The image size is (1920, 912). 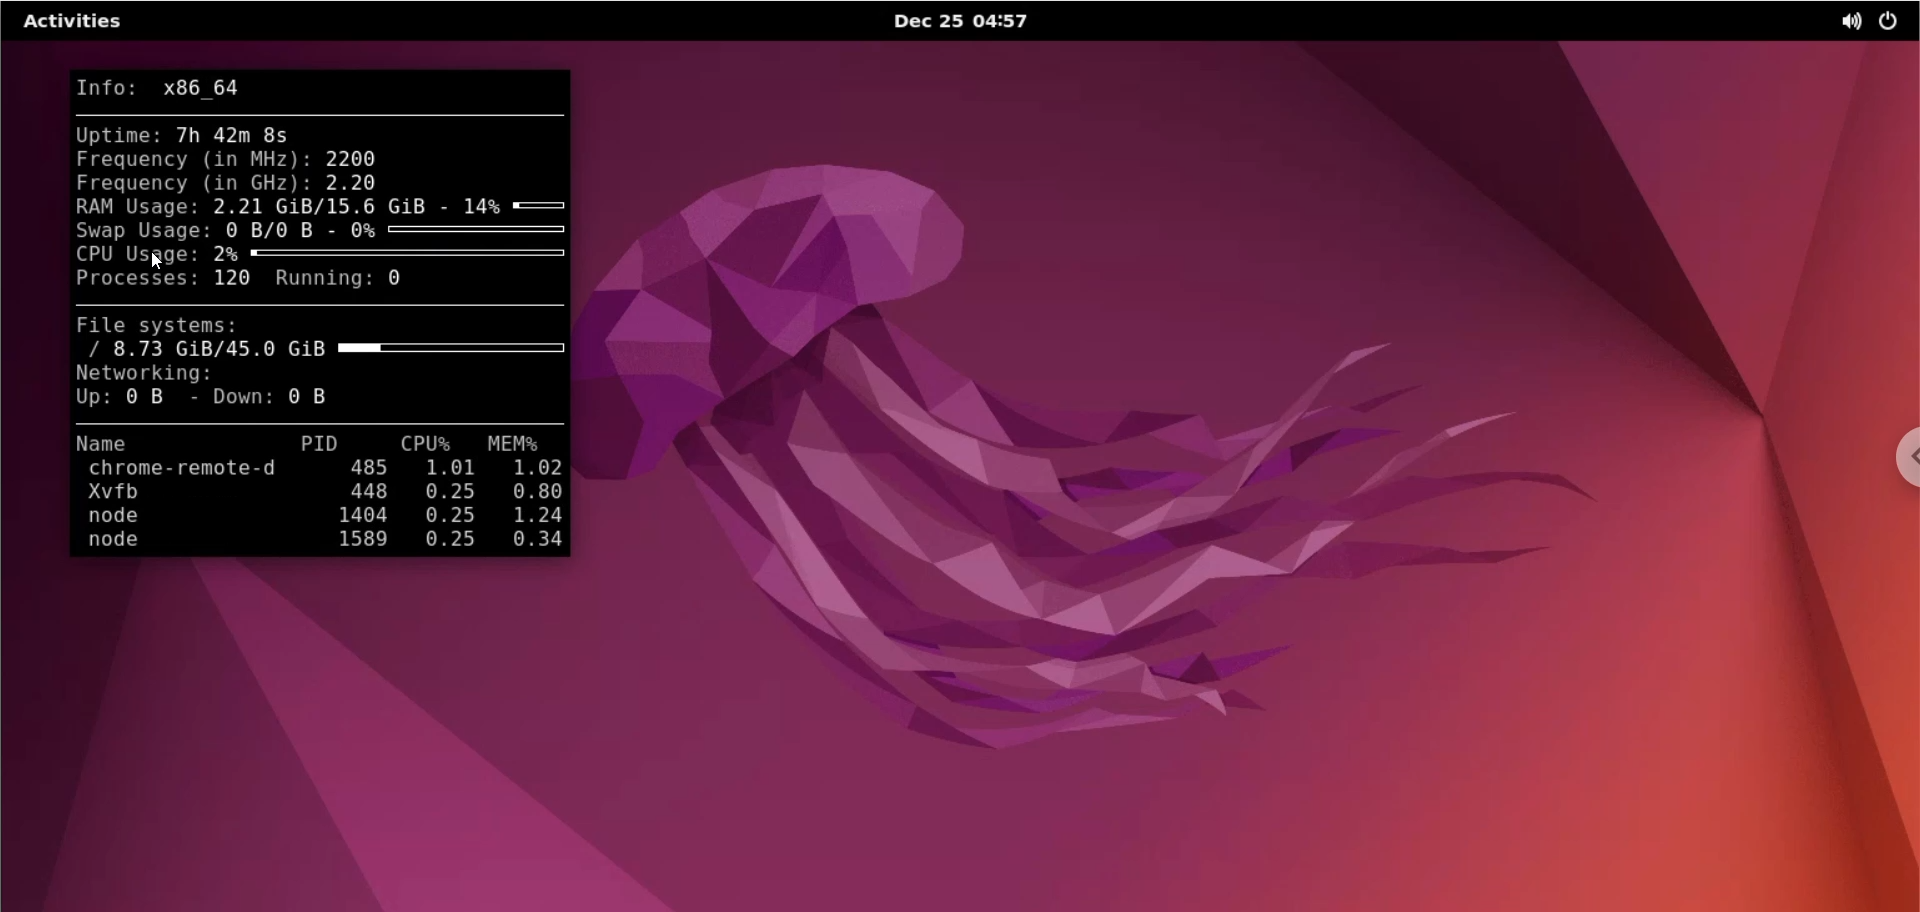 What do you see at coordinates (206, 88) in the screenshot?
I see `x86_64` at bounding box center [206, 88].